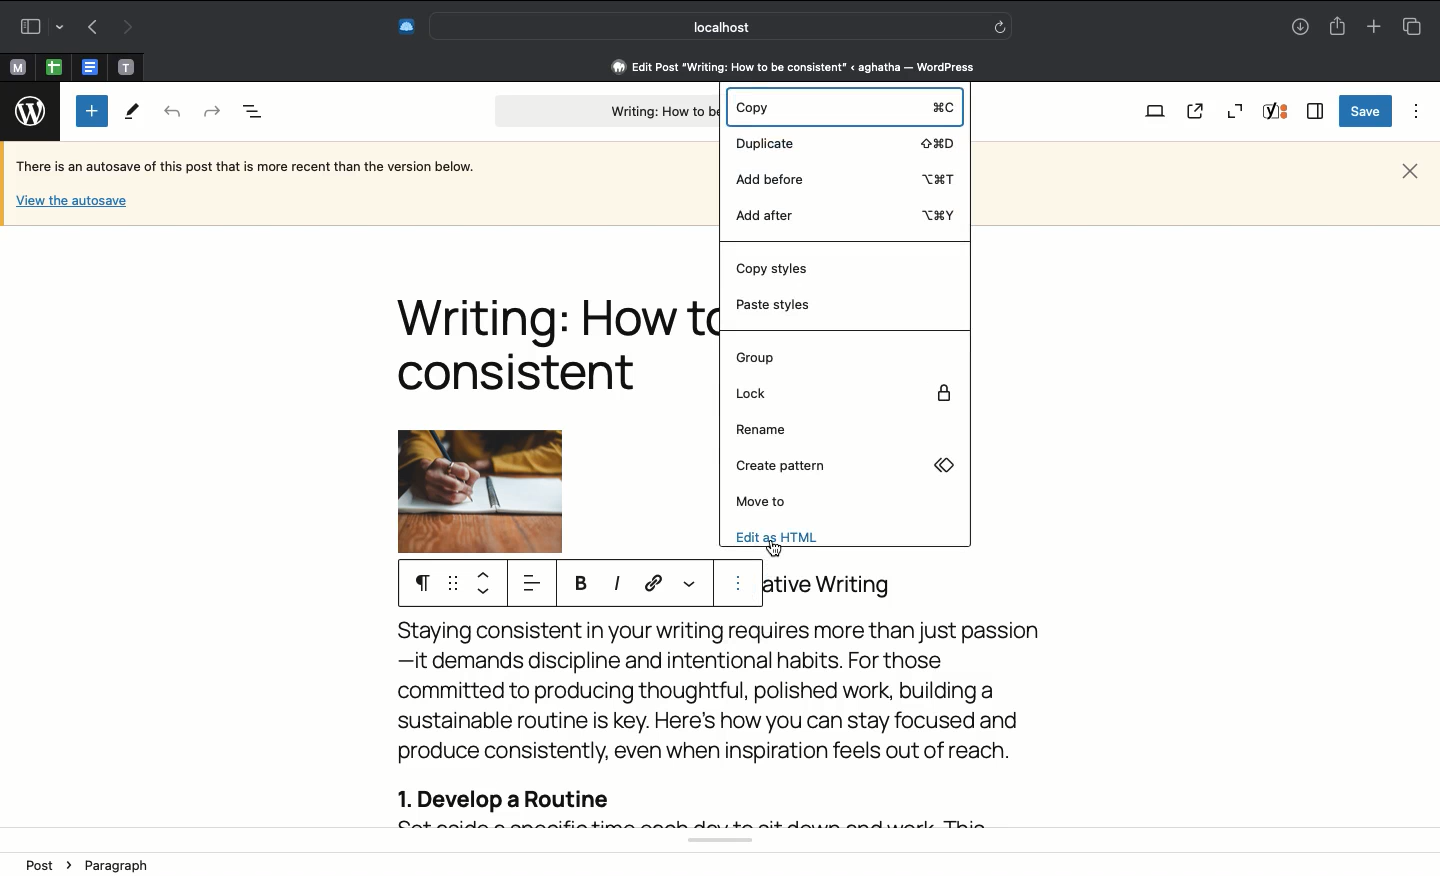 The image size is (1440, 876). Describe the element at coordinates (71, 199) in the screenshot. I see `View the autosave` at that location.